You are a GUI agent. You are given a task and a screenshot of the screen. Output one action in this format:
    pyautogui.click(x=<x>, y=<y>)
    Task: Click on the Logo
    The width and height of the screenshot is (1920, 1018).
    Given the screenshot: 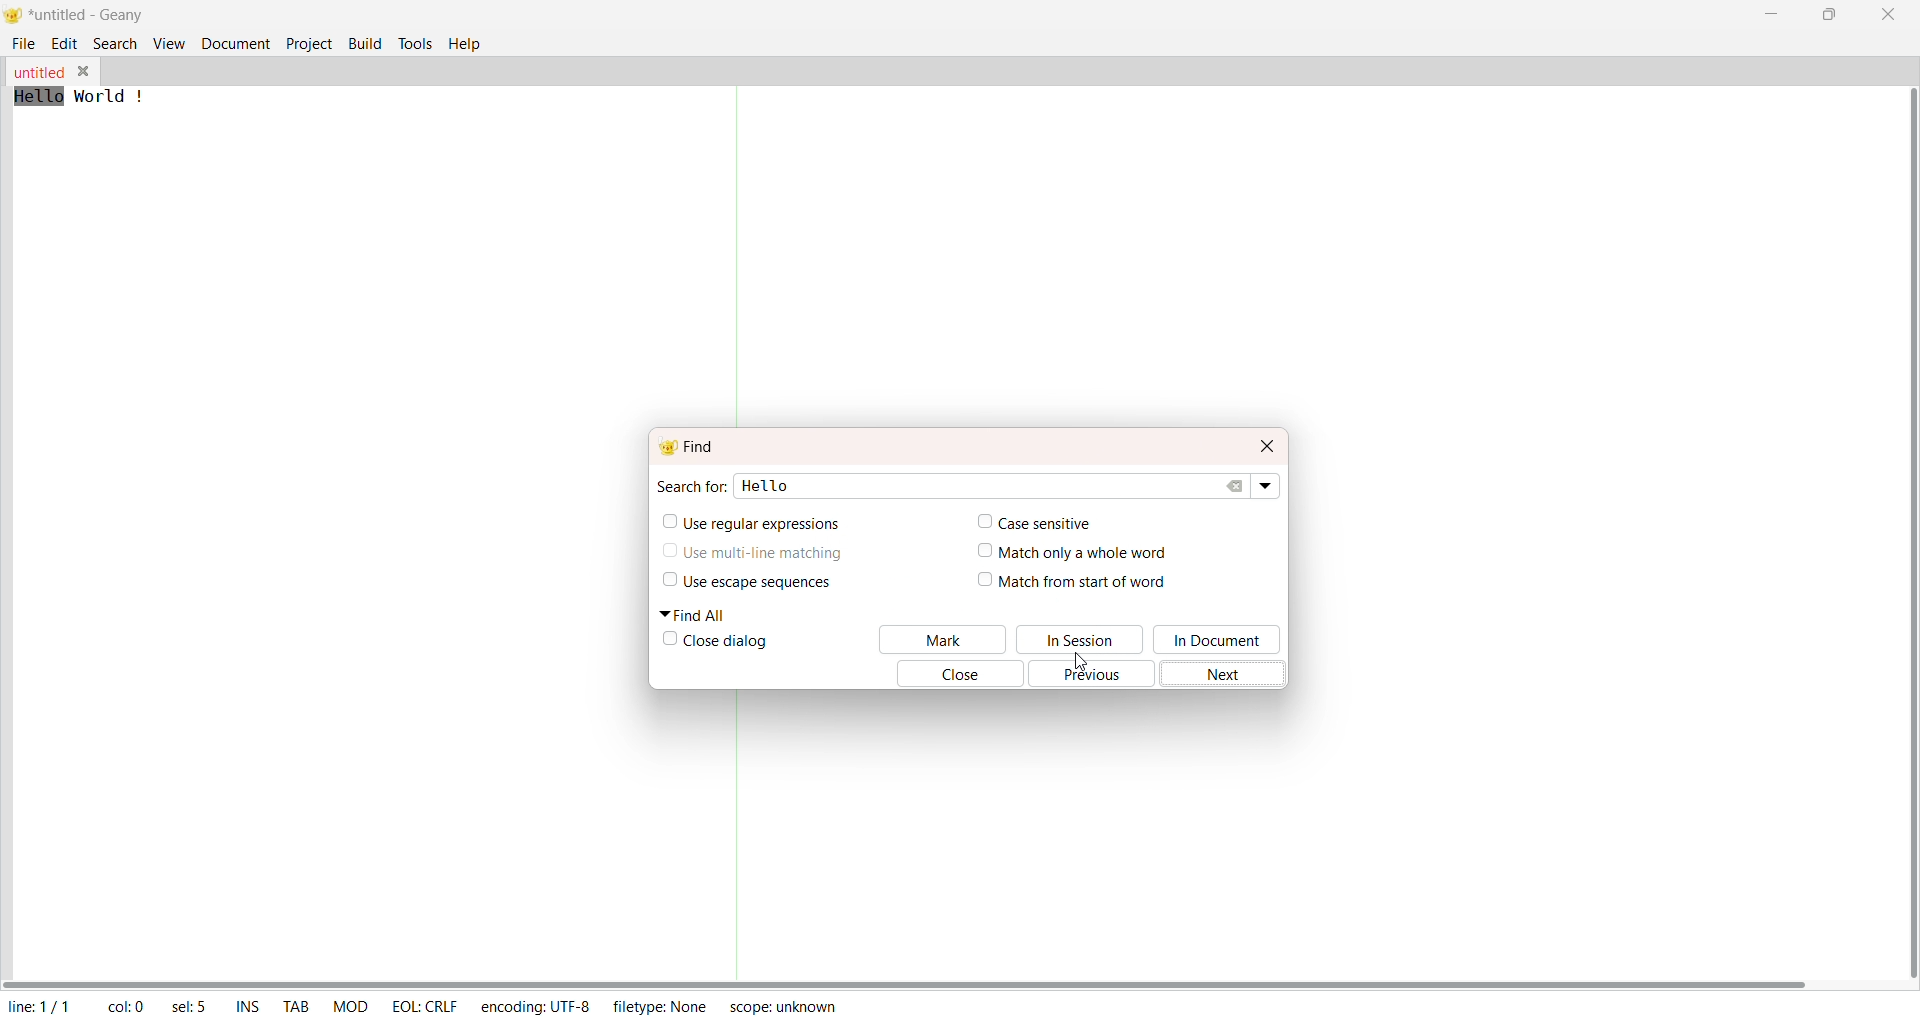 What is the action you would take?
    pyautogui.click(x=16, y=16)
    